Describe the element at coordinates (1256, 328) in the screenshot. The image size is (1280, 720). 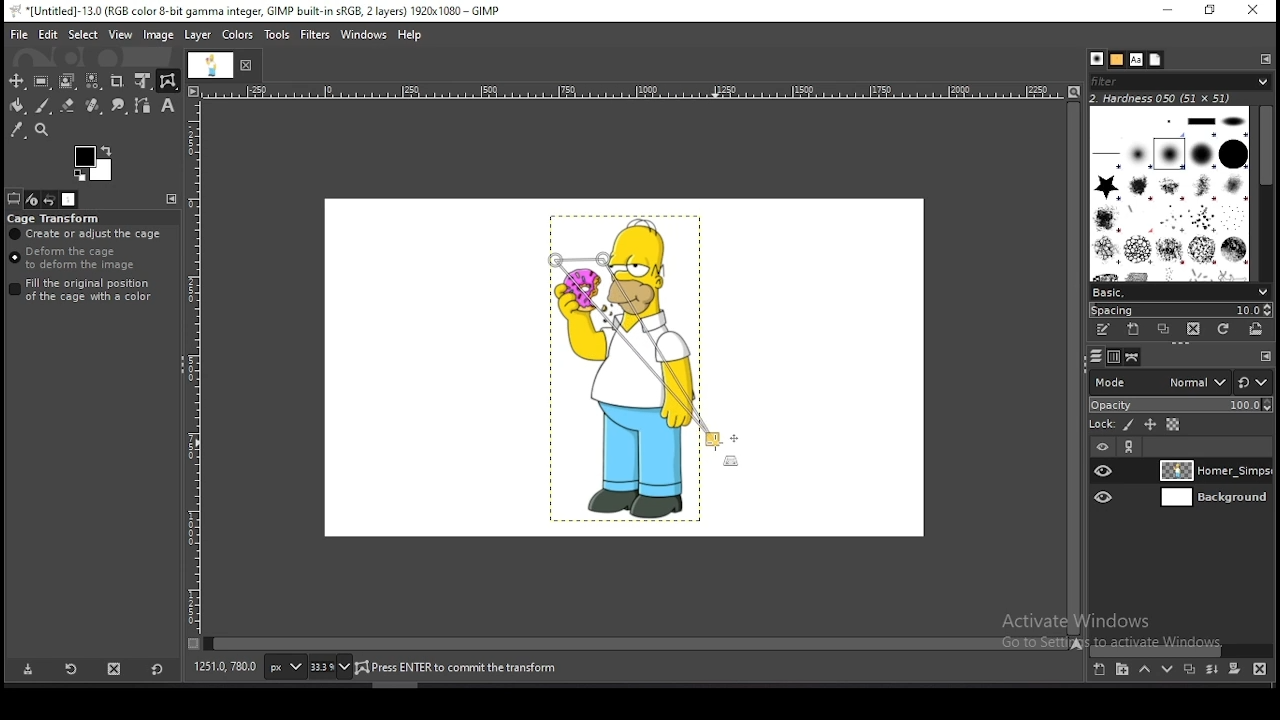
I see `open brush as image` at that location.